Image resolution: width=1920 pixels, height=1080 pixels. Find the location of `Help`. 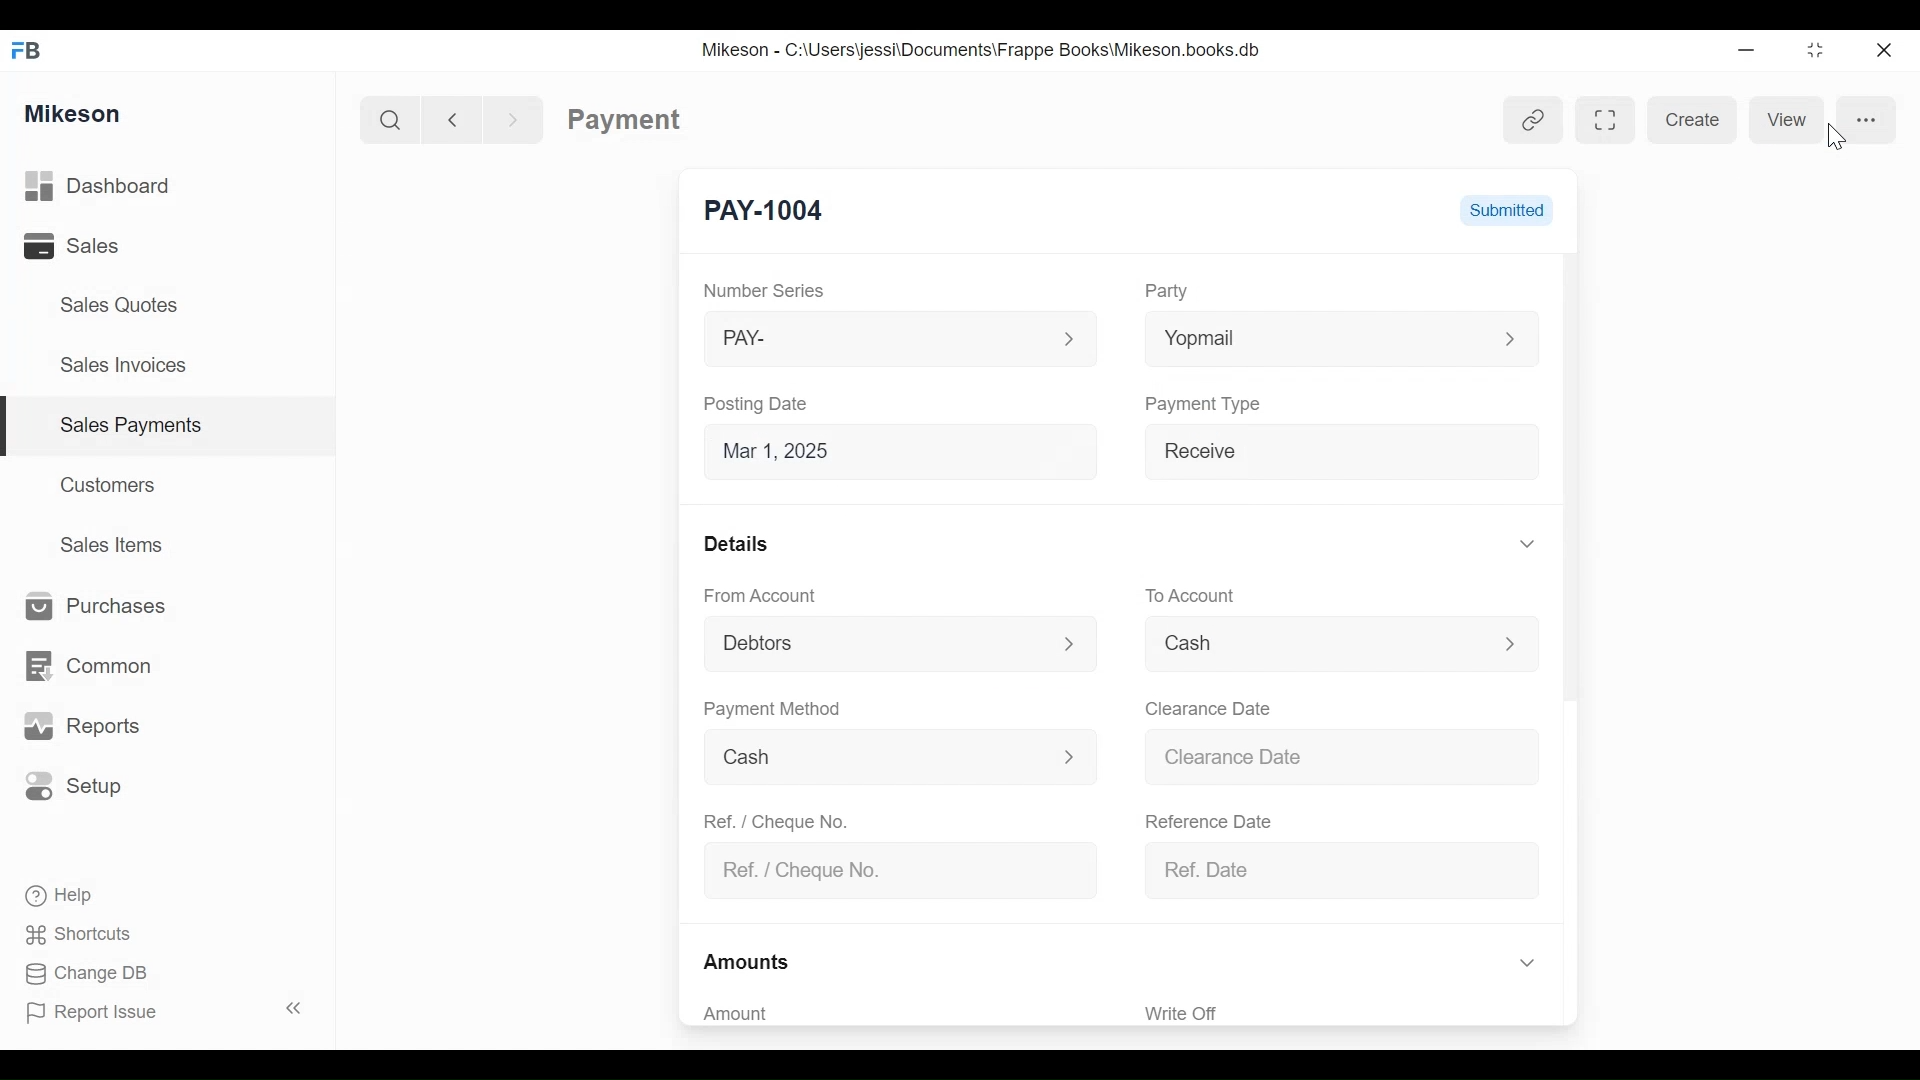

Help is located at coordinates (74, 895).